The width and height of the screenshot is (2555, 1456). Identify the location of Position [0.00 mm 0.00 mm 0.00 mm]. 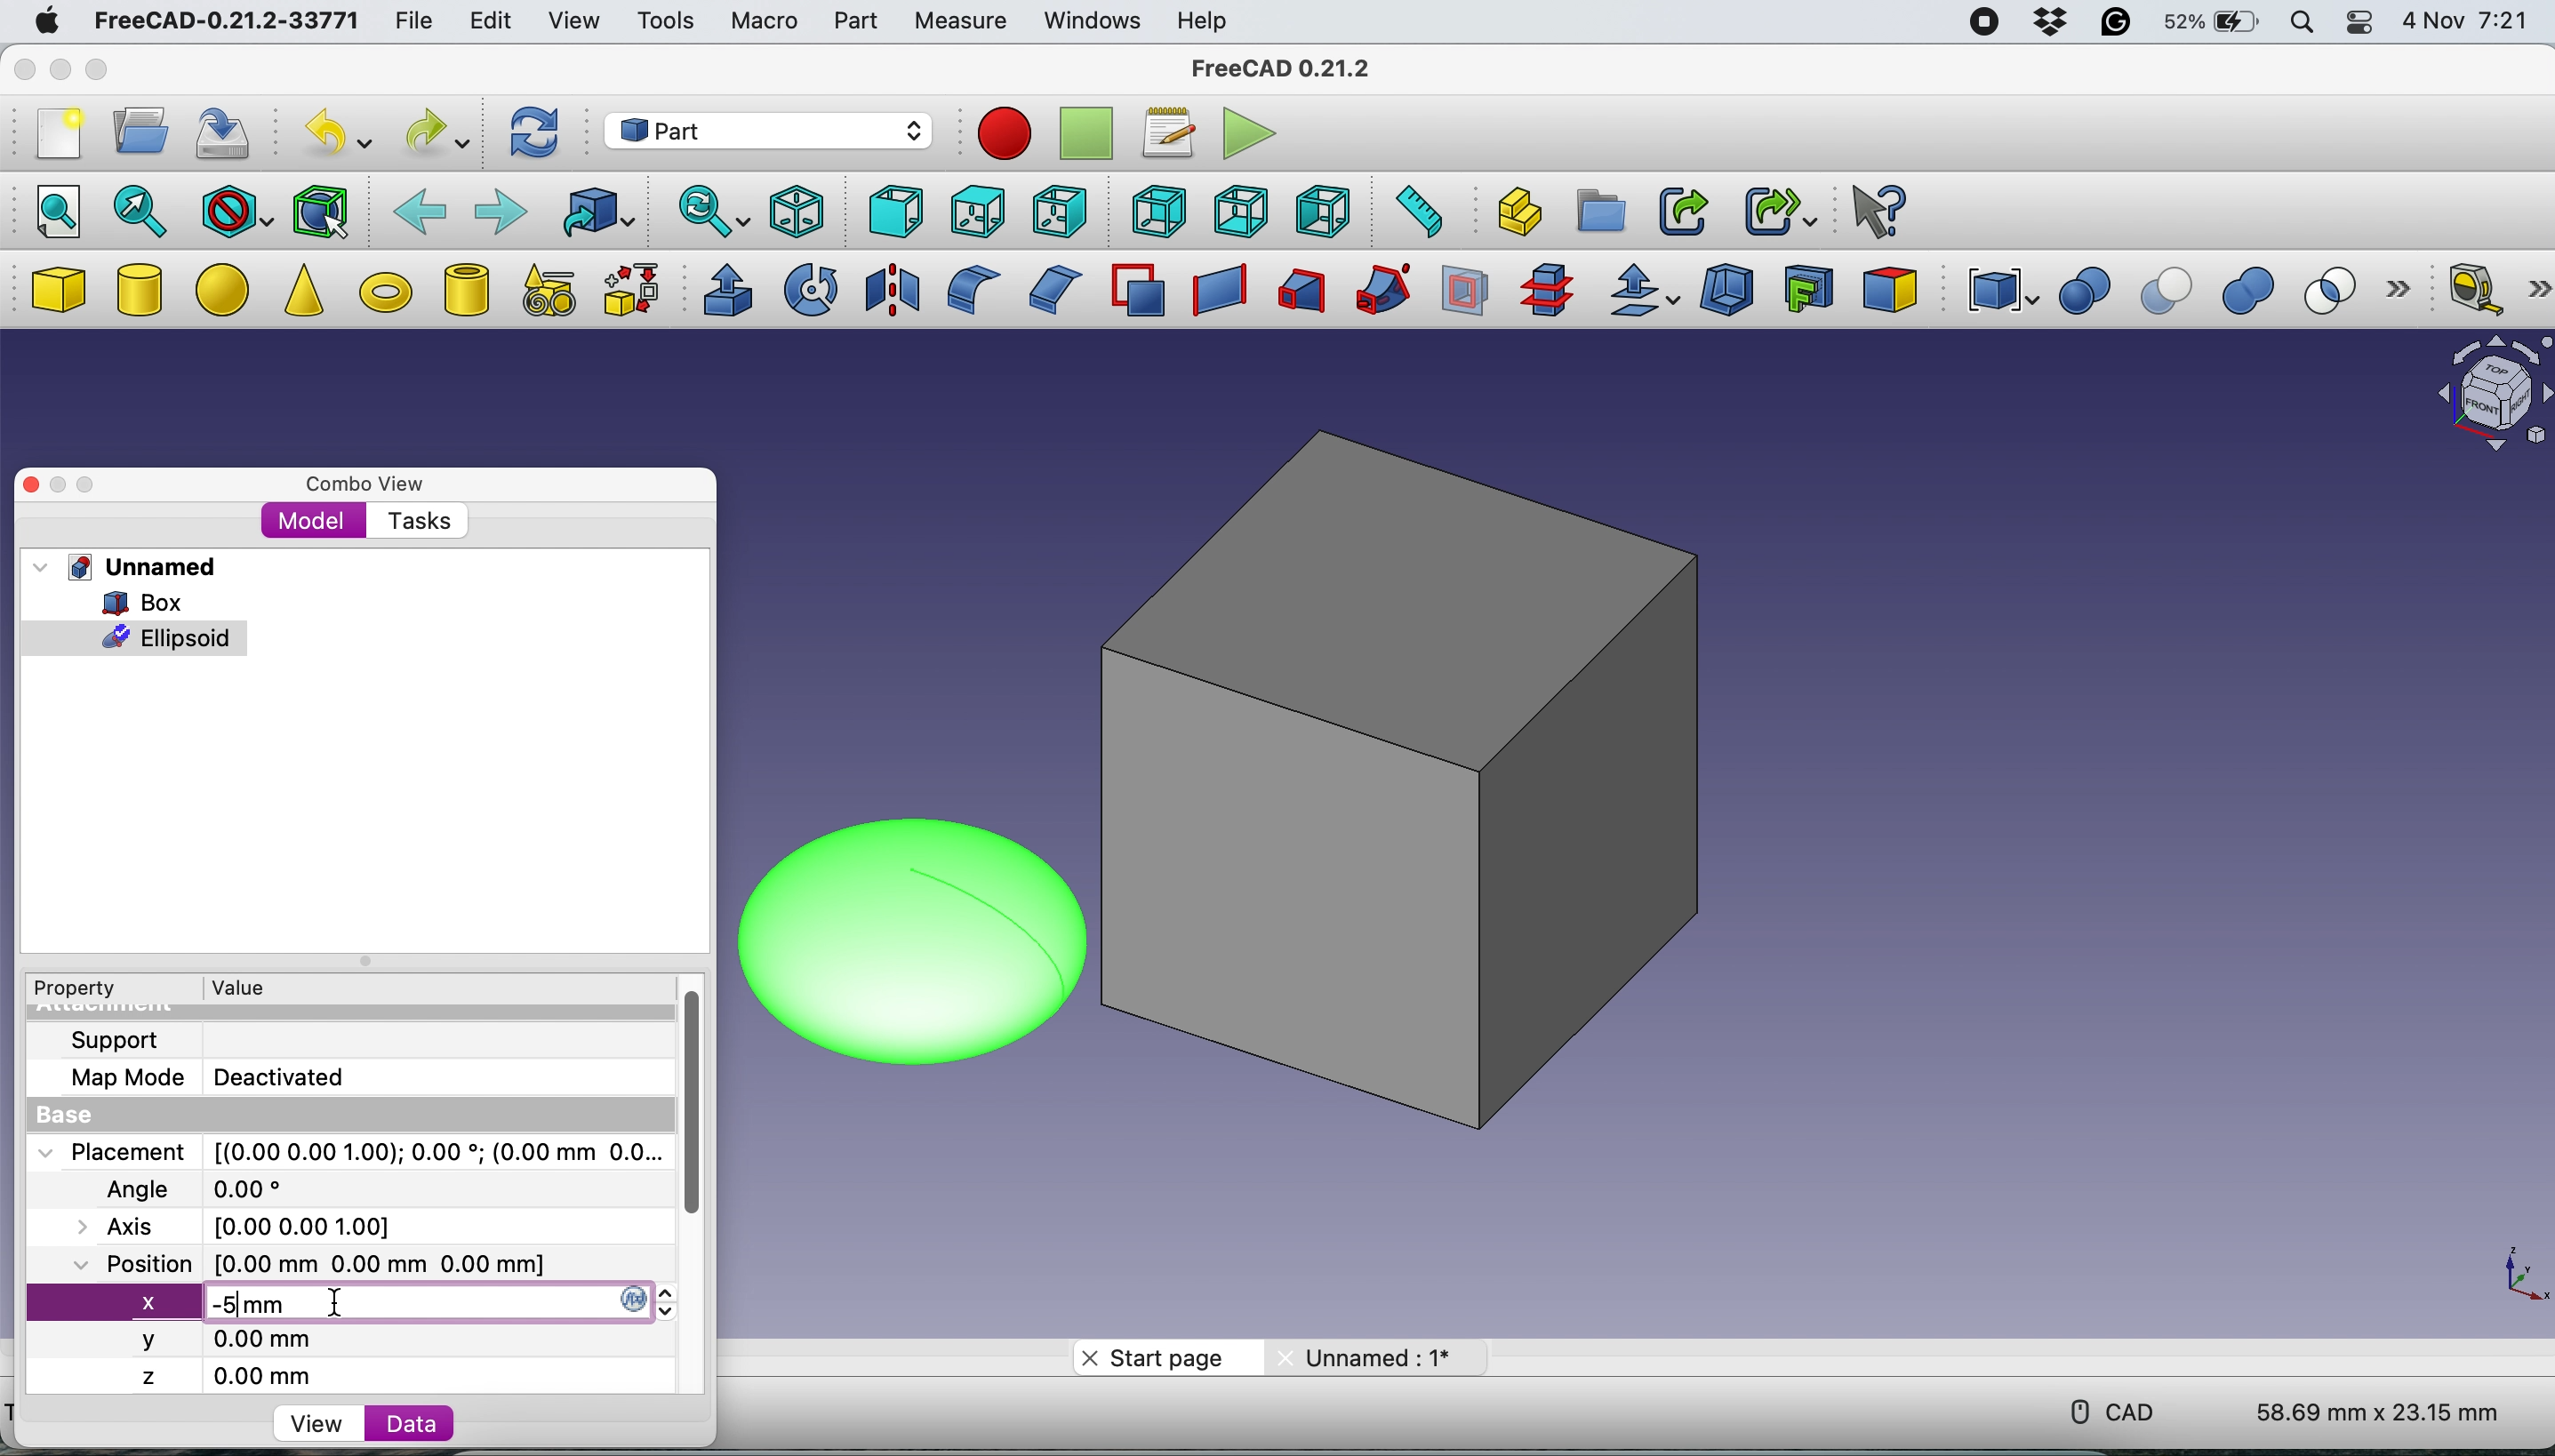
(307, 1263).